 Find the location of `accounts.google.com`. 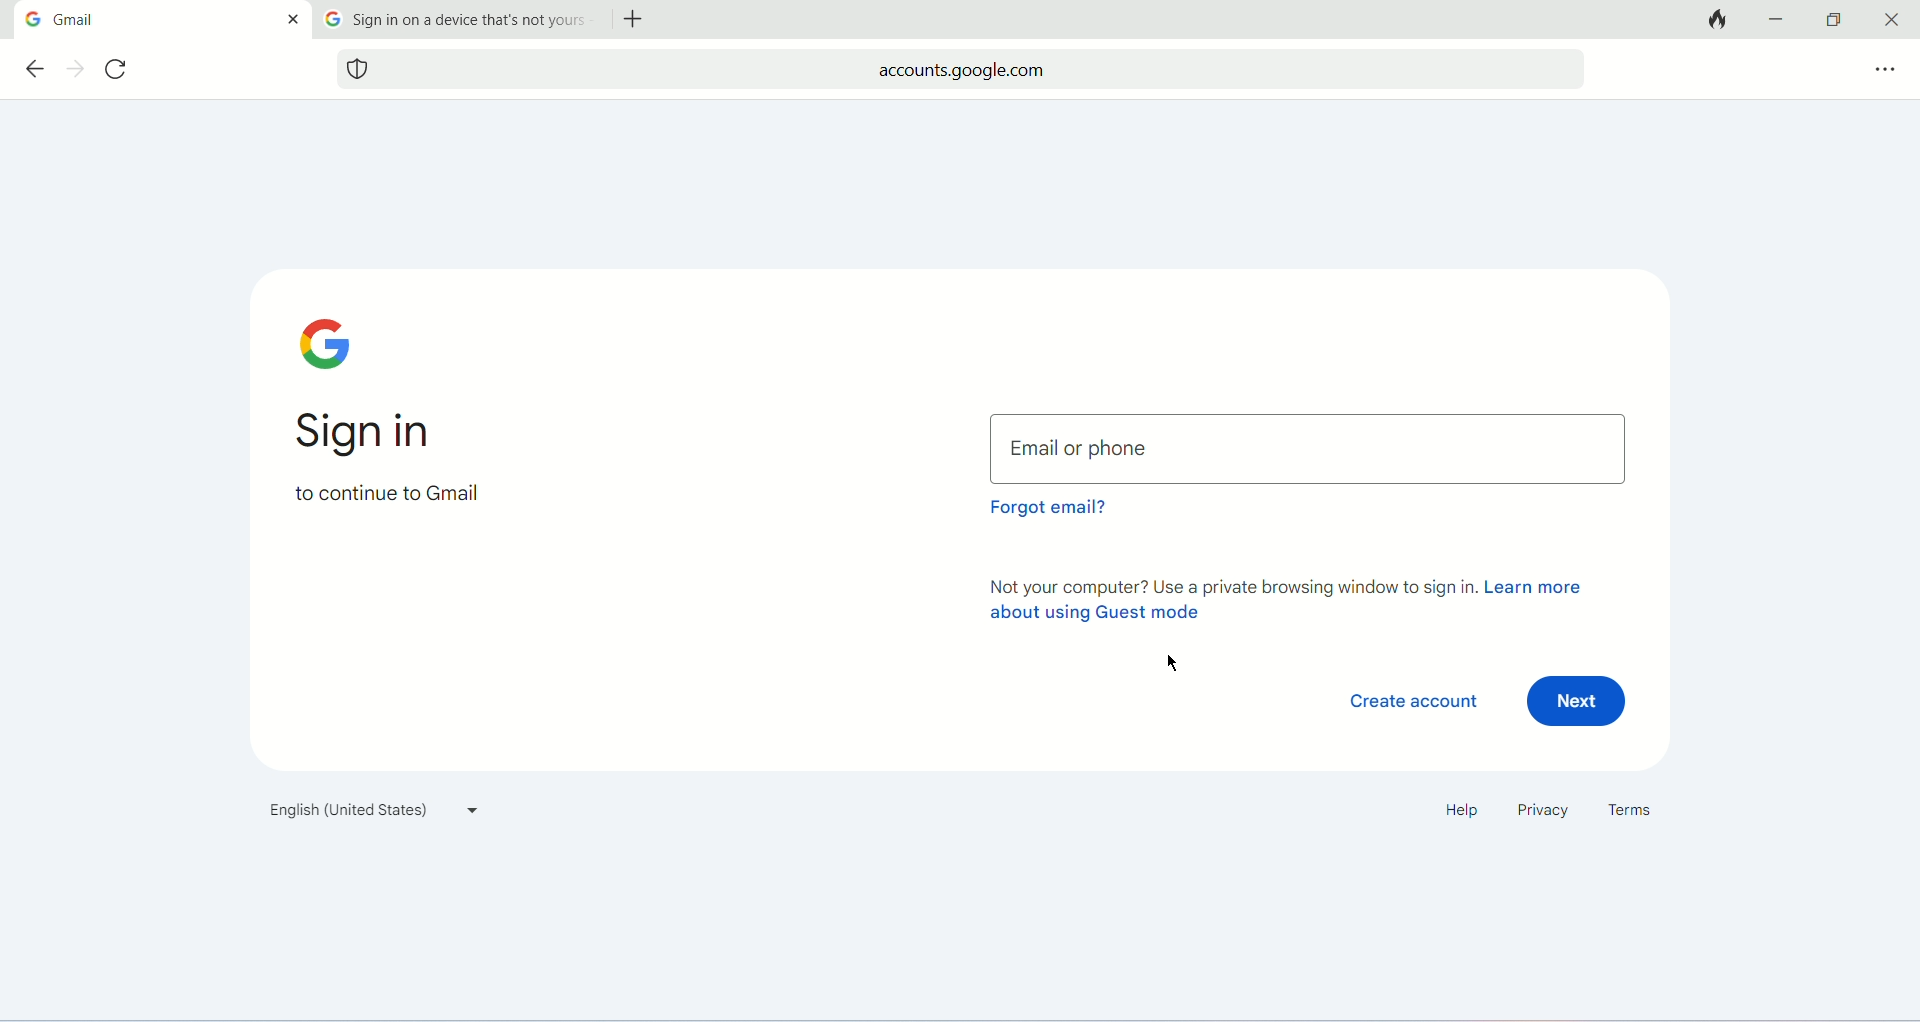

accounts.google.com is located at coordinates (983, 68).